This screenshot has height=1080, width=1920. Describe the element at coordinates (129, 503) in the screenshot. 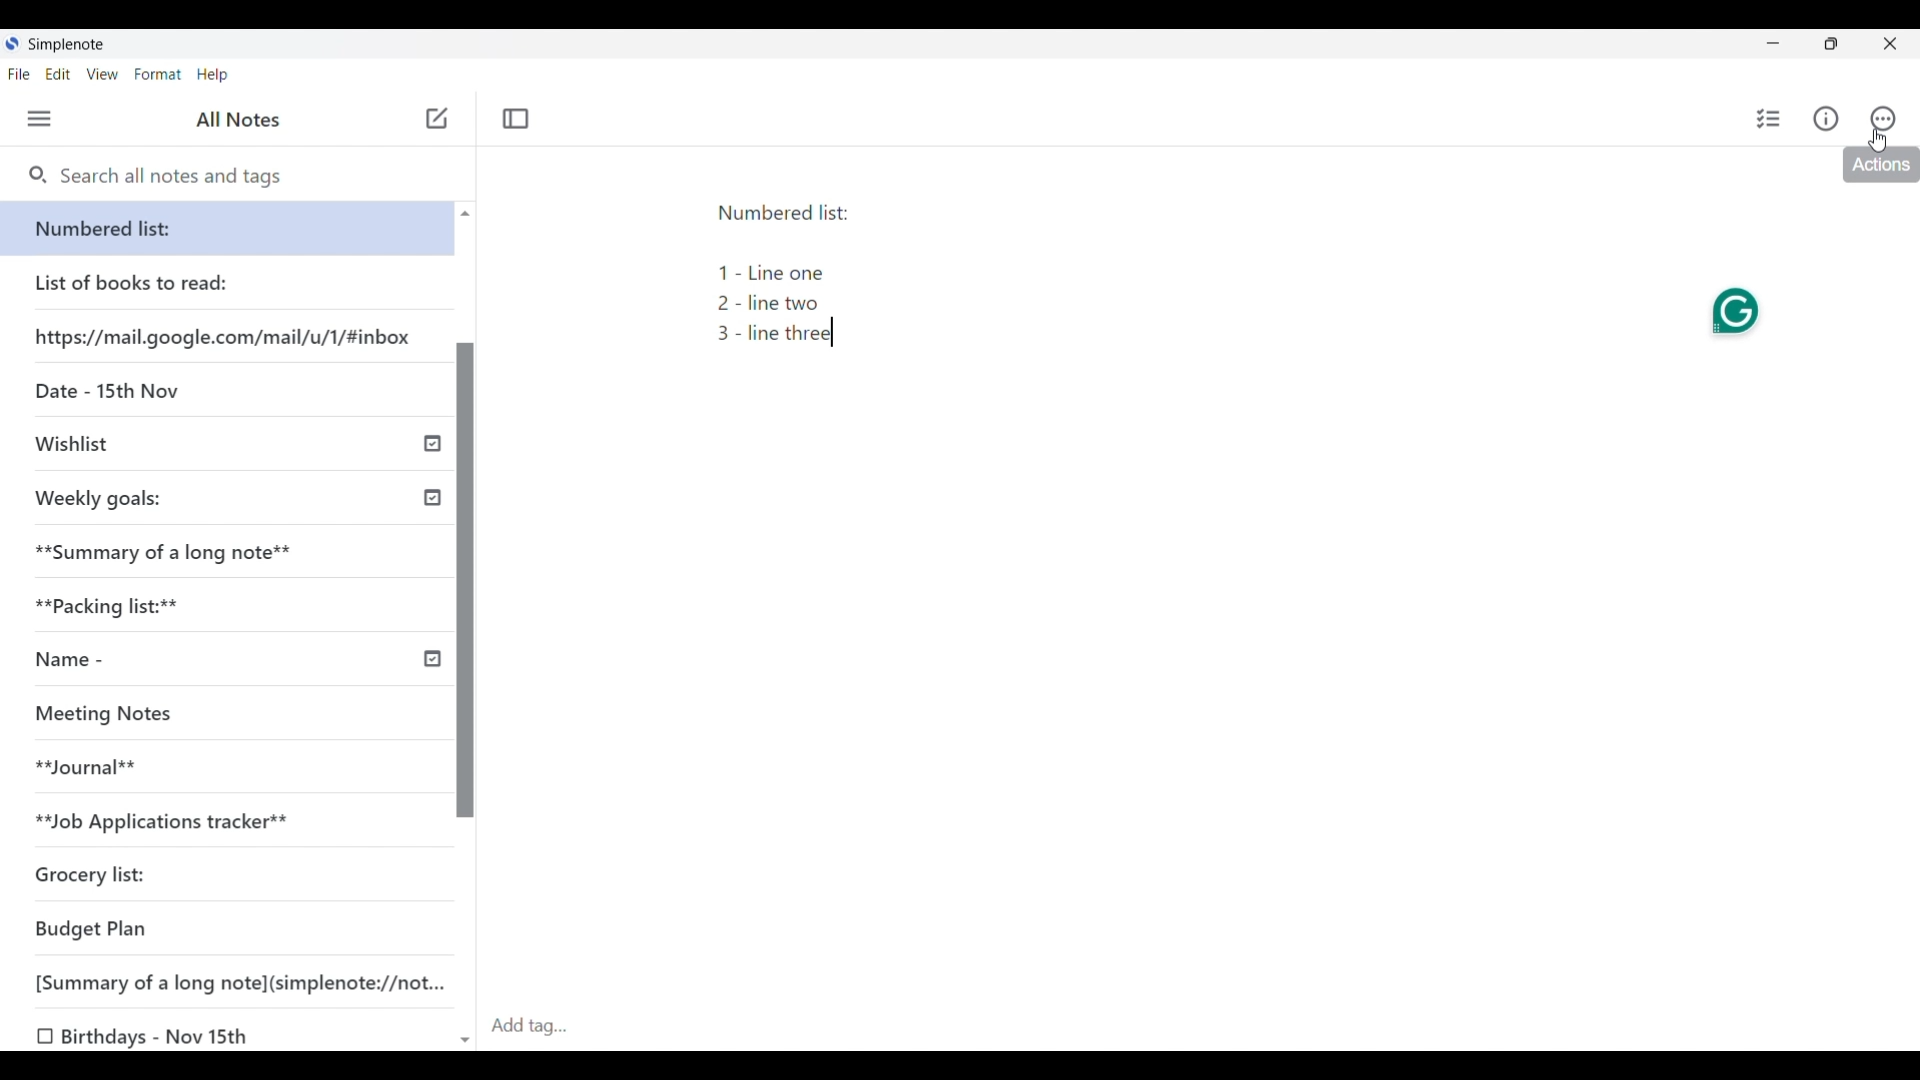

I see `Weekly goals:` at that location.